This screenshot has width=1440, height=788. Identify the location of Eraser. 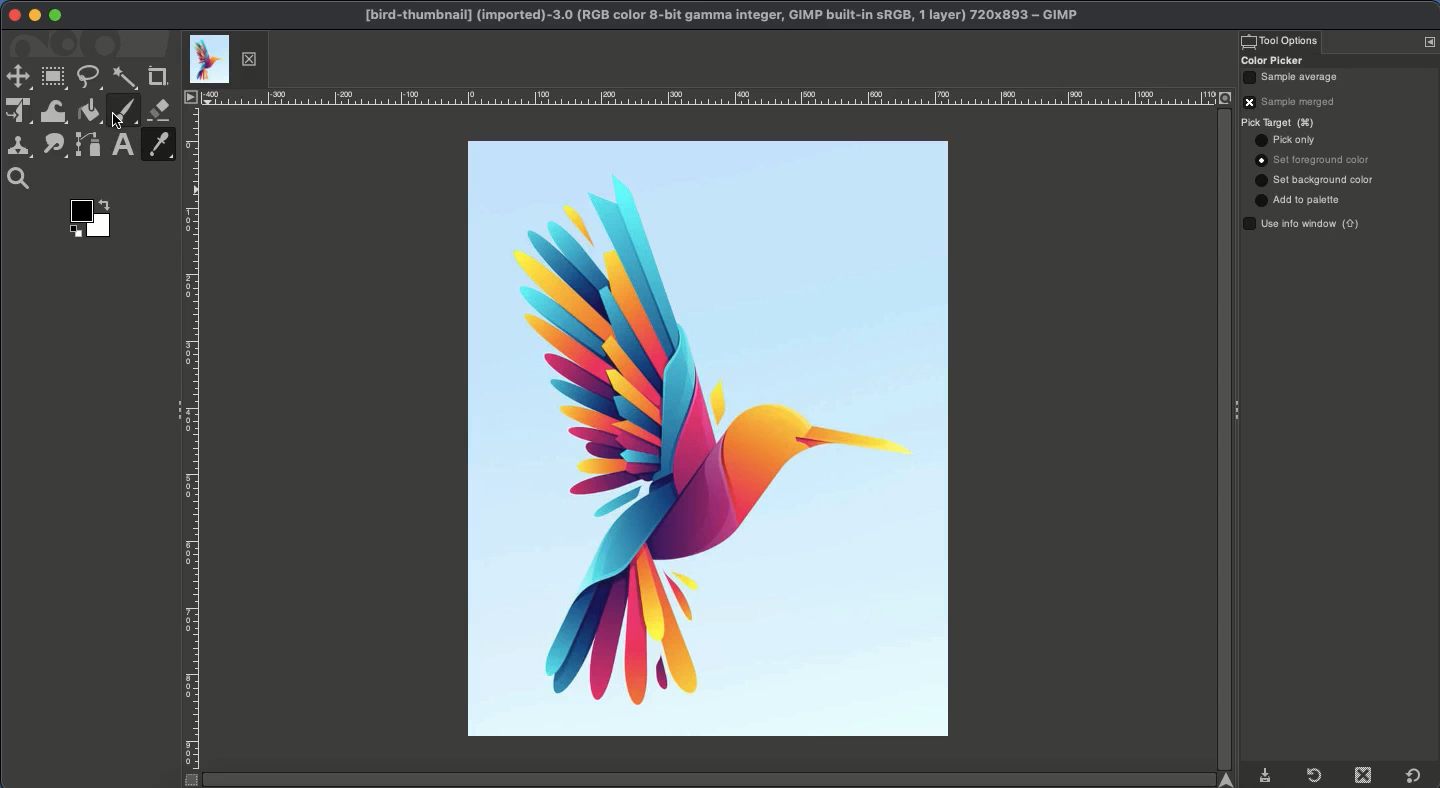
(160, 110).